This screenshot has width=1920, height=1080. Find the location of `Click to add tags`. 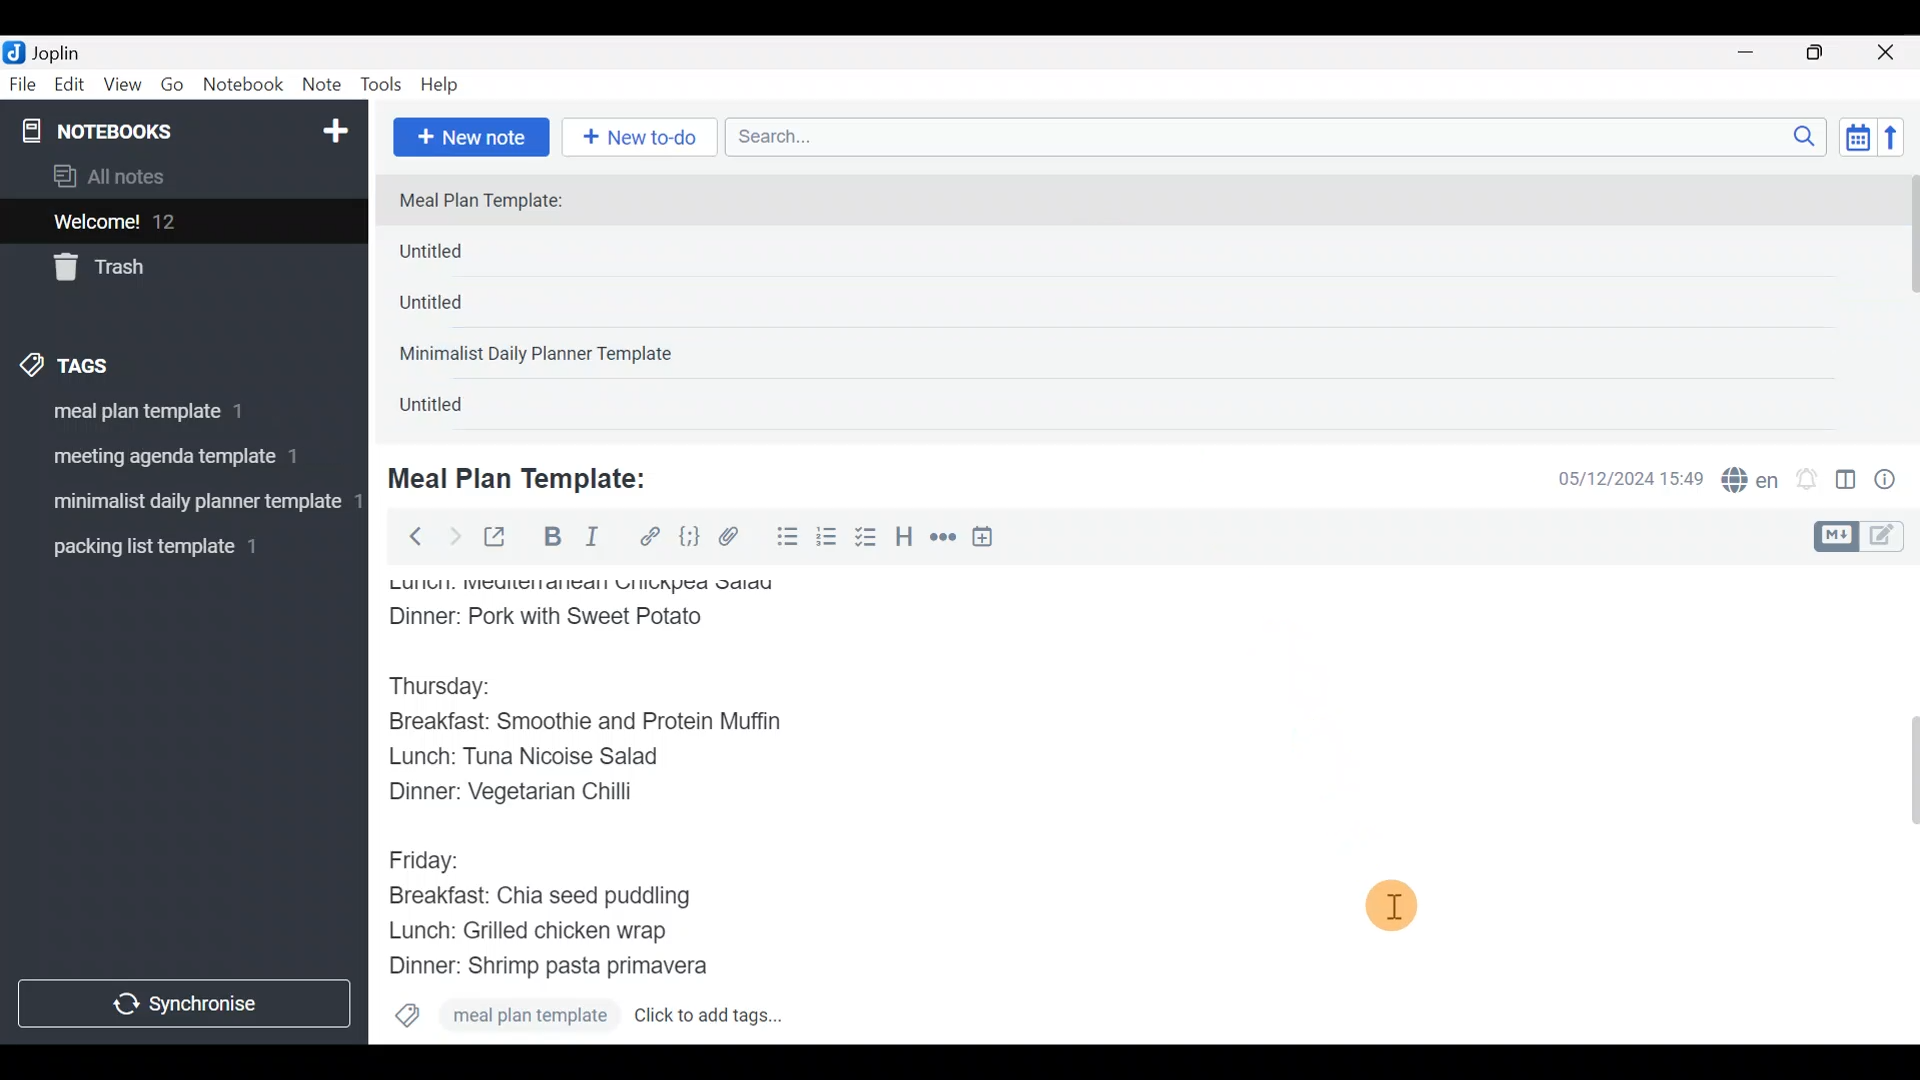

Click to add tags is located at coordinates (733, 1017).